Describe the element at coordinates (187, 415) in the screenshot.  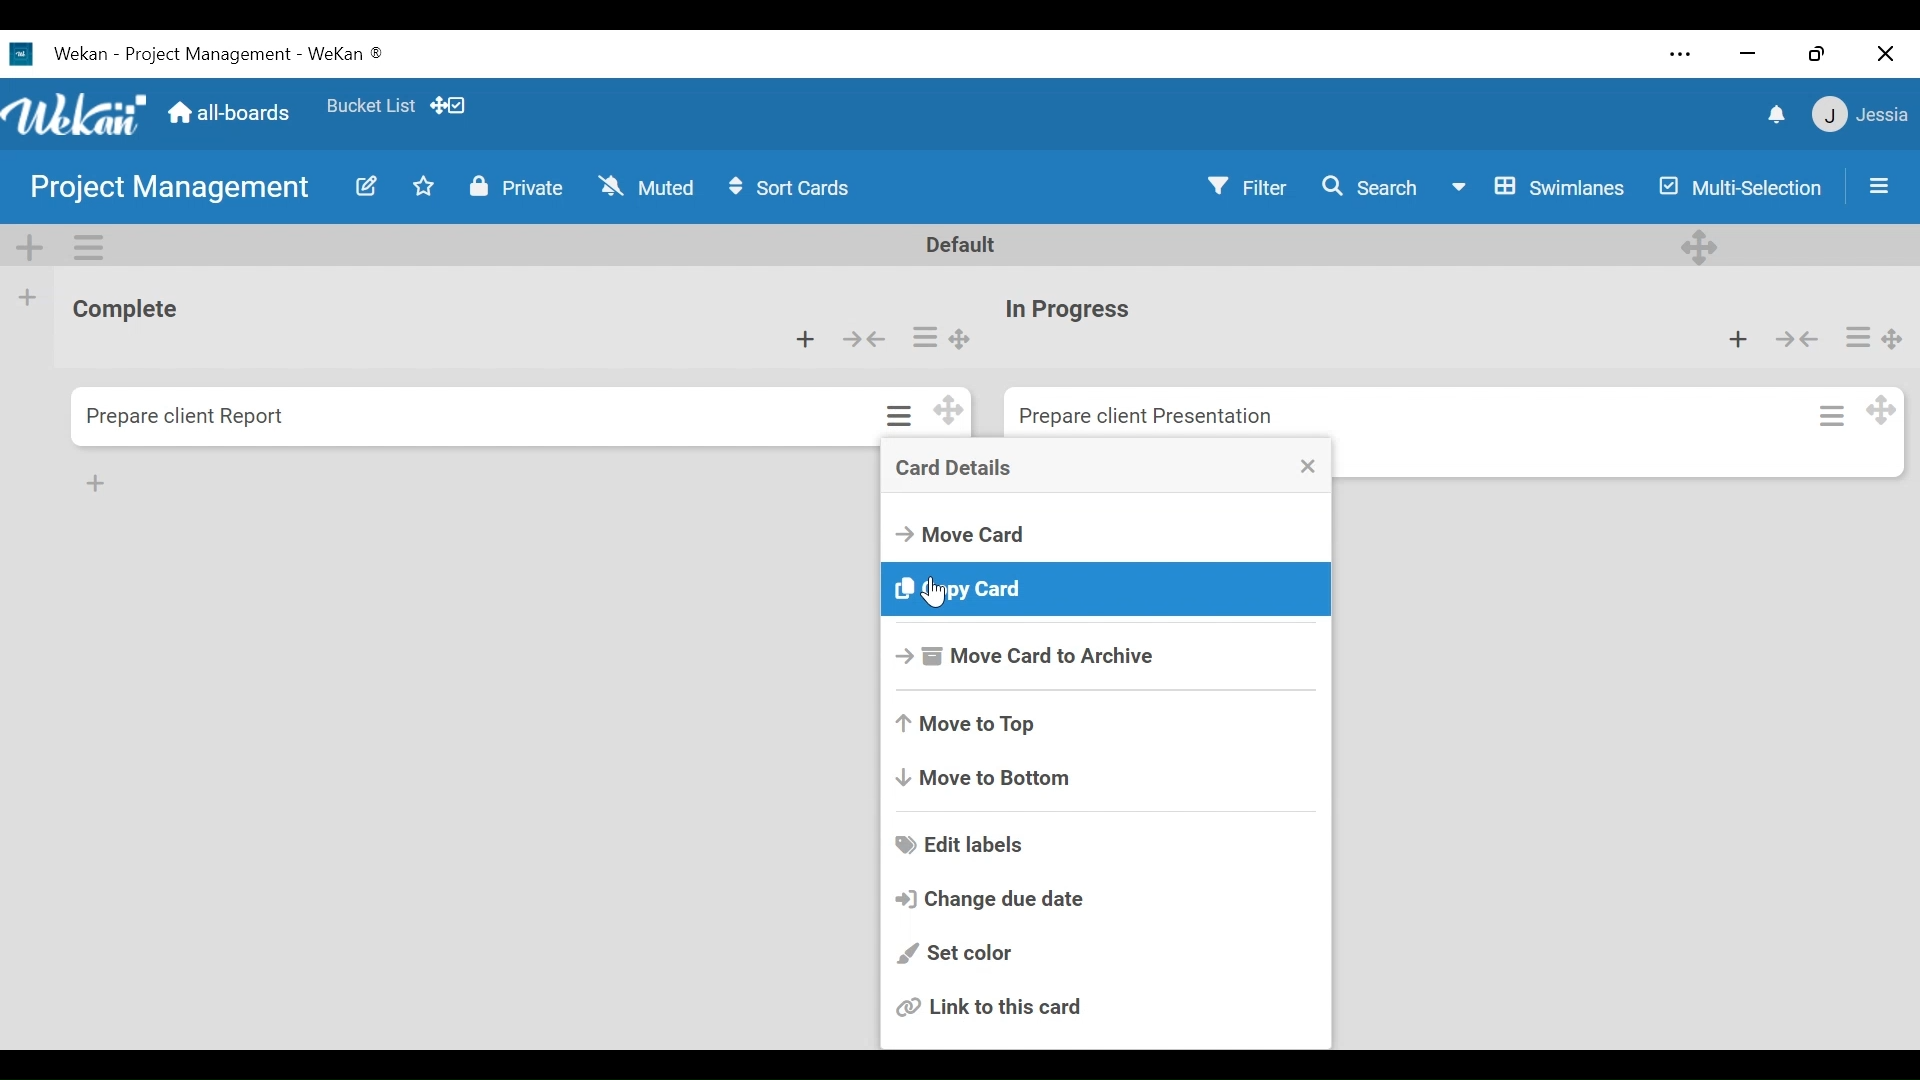
I see `Card Title` at that location.